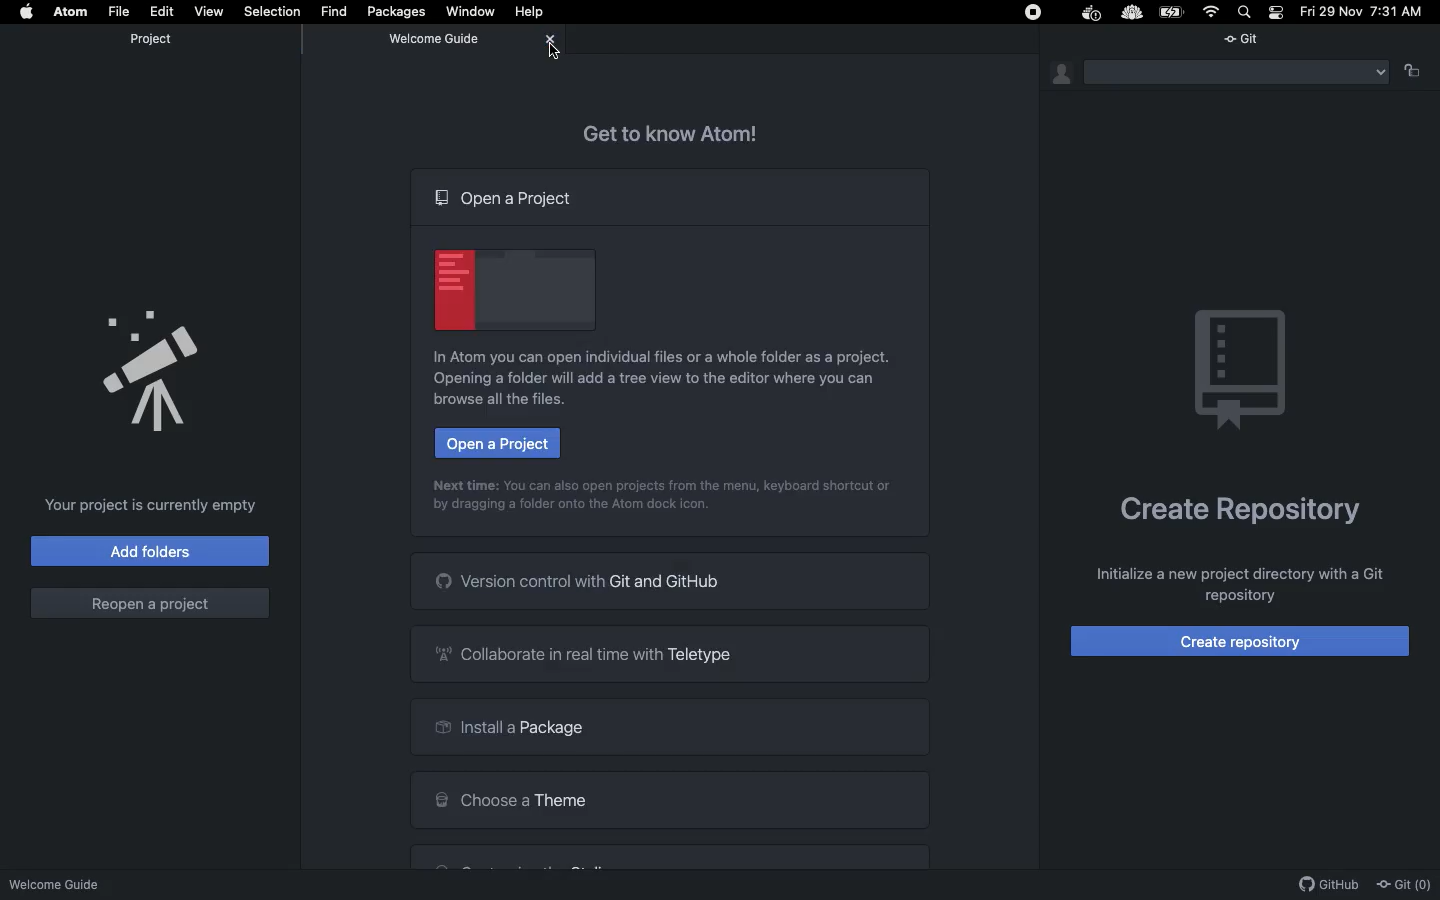 This screenshot has width=1440, height=900. What do you see at coordinates (335, 10) in the screenshot?
I see `Find` at bounding box center [335, 10].